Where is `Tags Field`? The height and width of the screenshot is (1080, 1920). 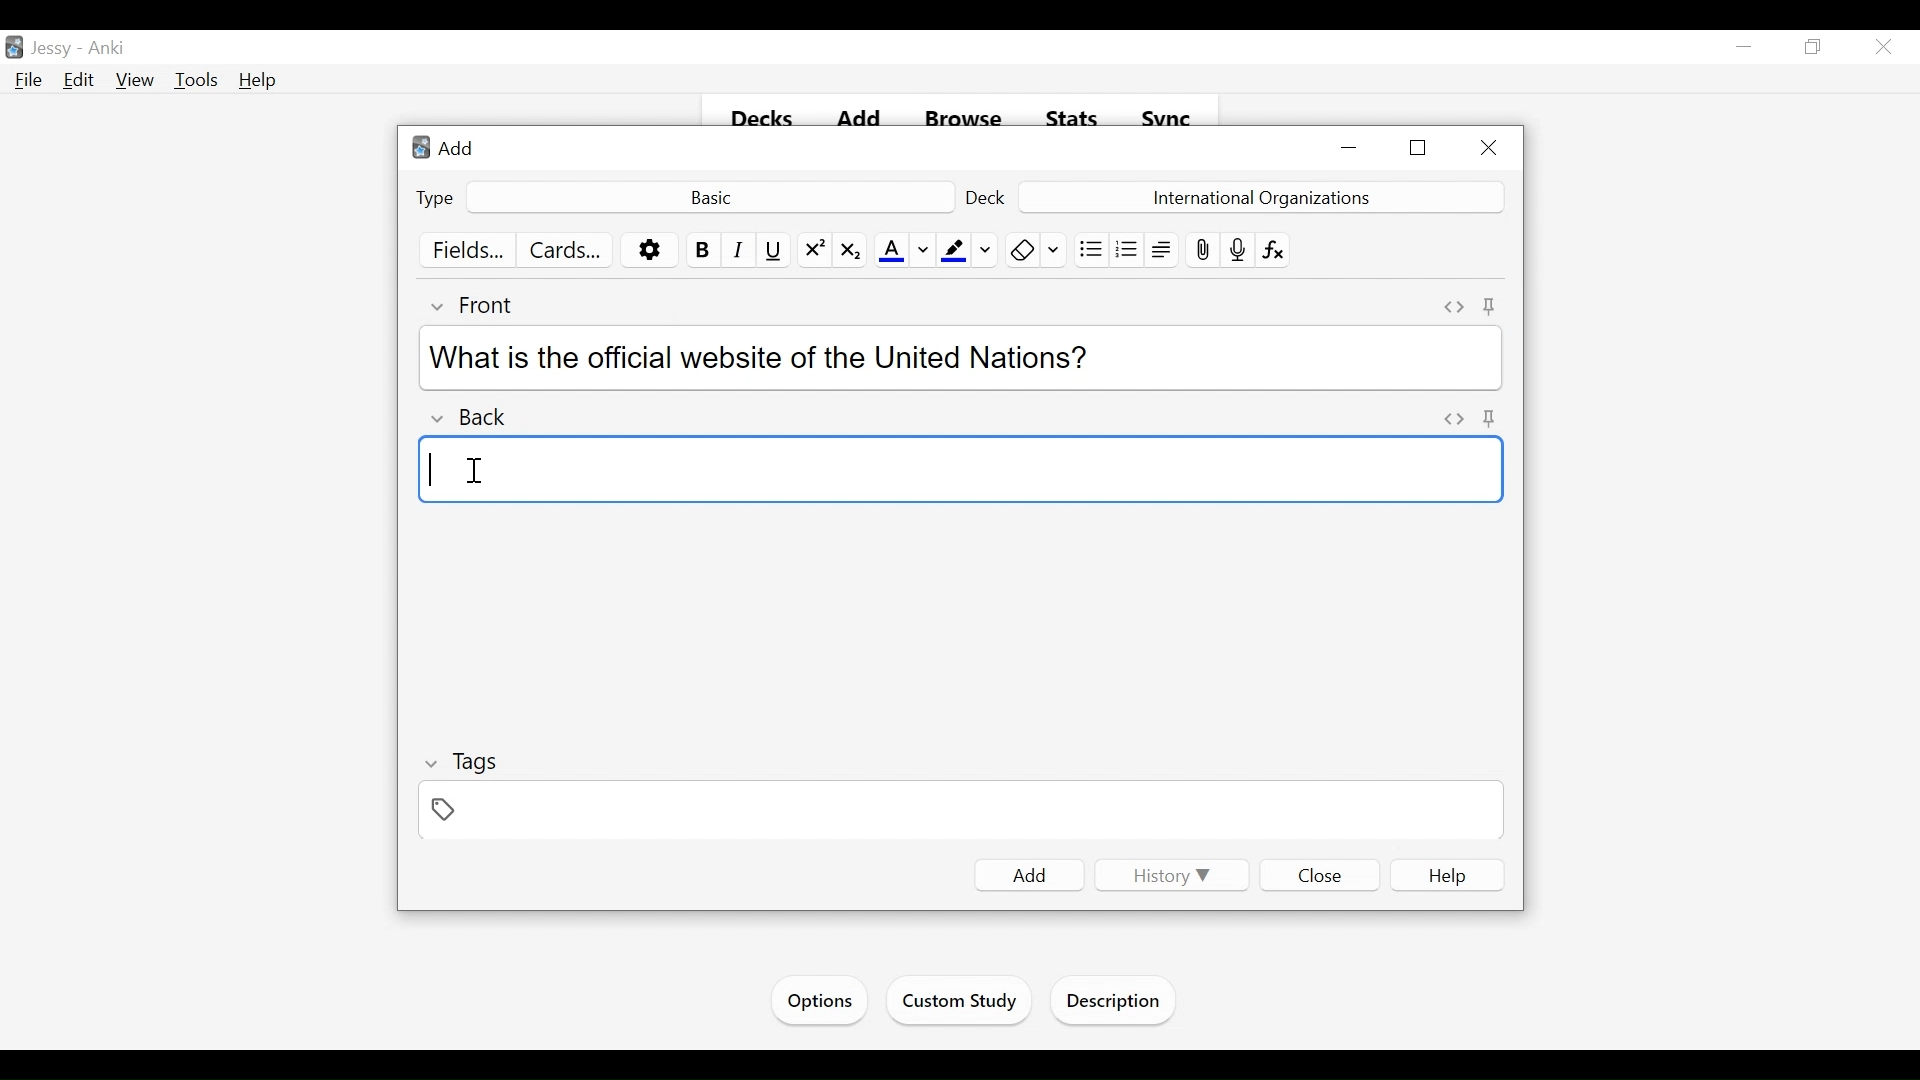
Tags Field is located at coordinates (962, 813).